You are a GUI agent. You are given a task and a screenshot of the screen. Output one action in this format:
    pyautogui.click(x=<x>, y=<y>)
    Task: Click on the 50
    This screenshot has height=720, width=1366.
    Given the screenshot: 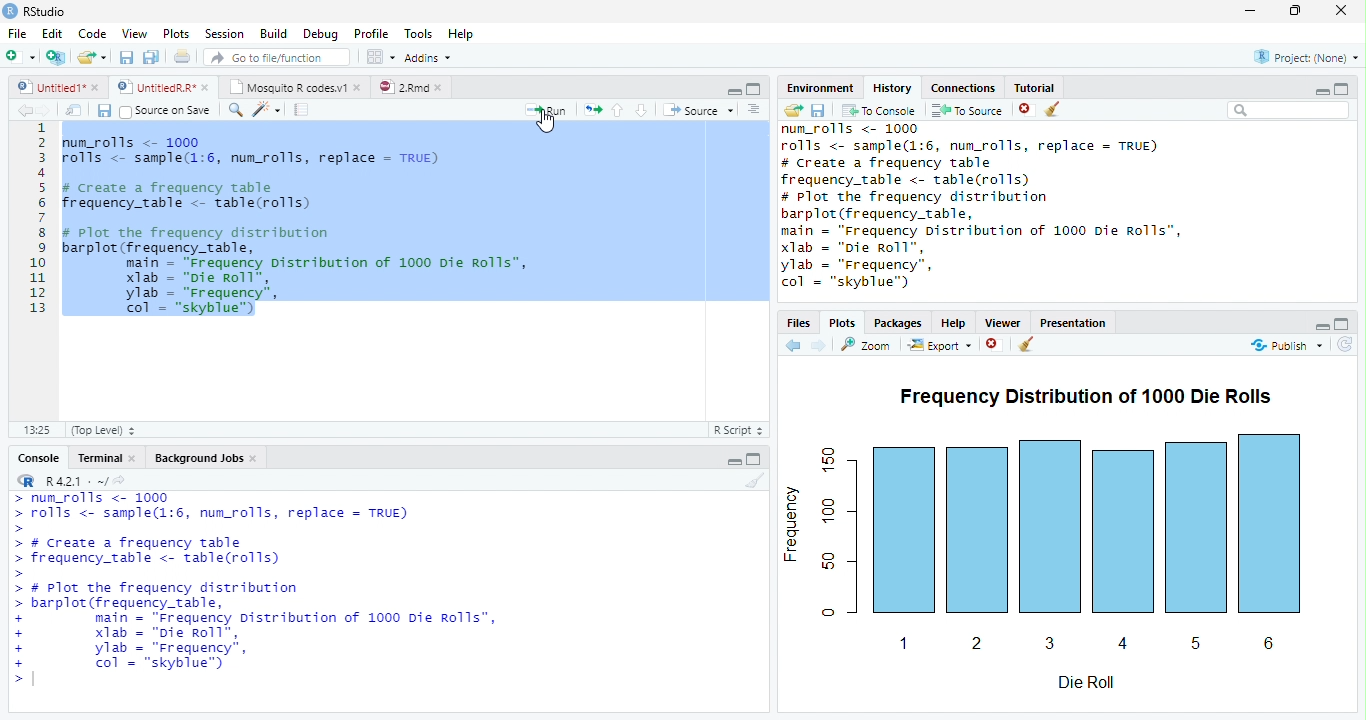 What is the action you would take?
    pyautogui.click(x=828, y=561)
    